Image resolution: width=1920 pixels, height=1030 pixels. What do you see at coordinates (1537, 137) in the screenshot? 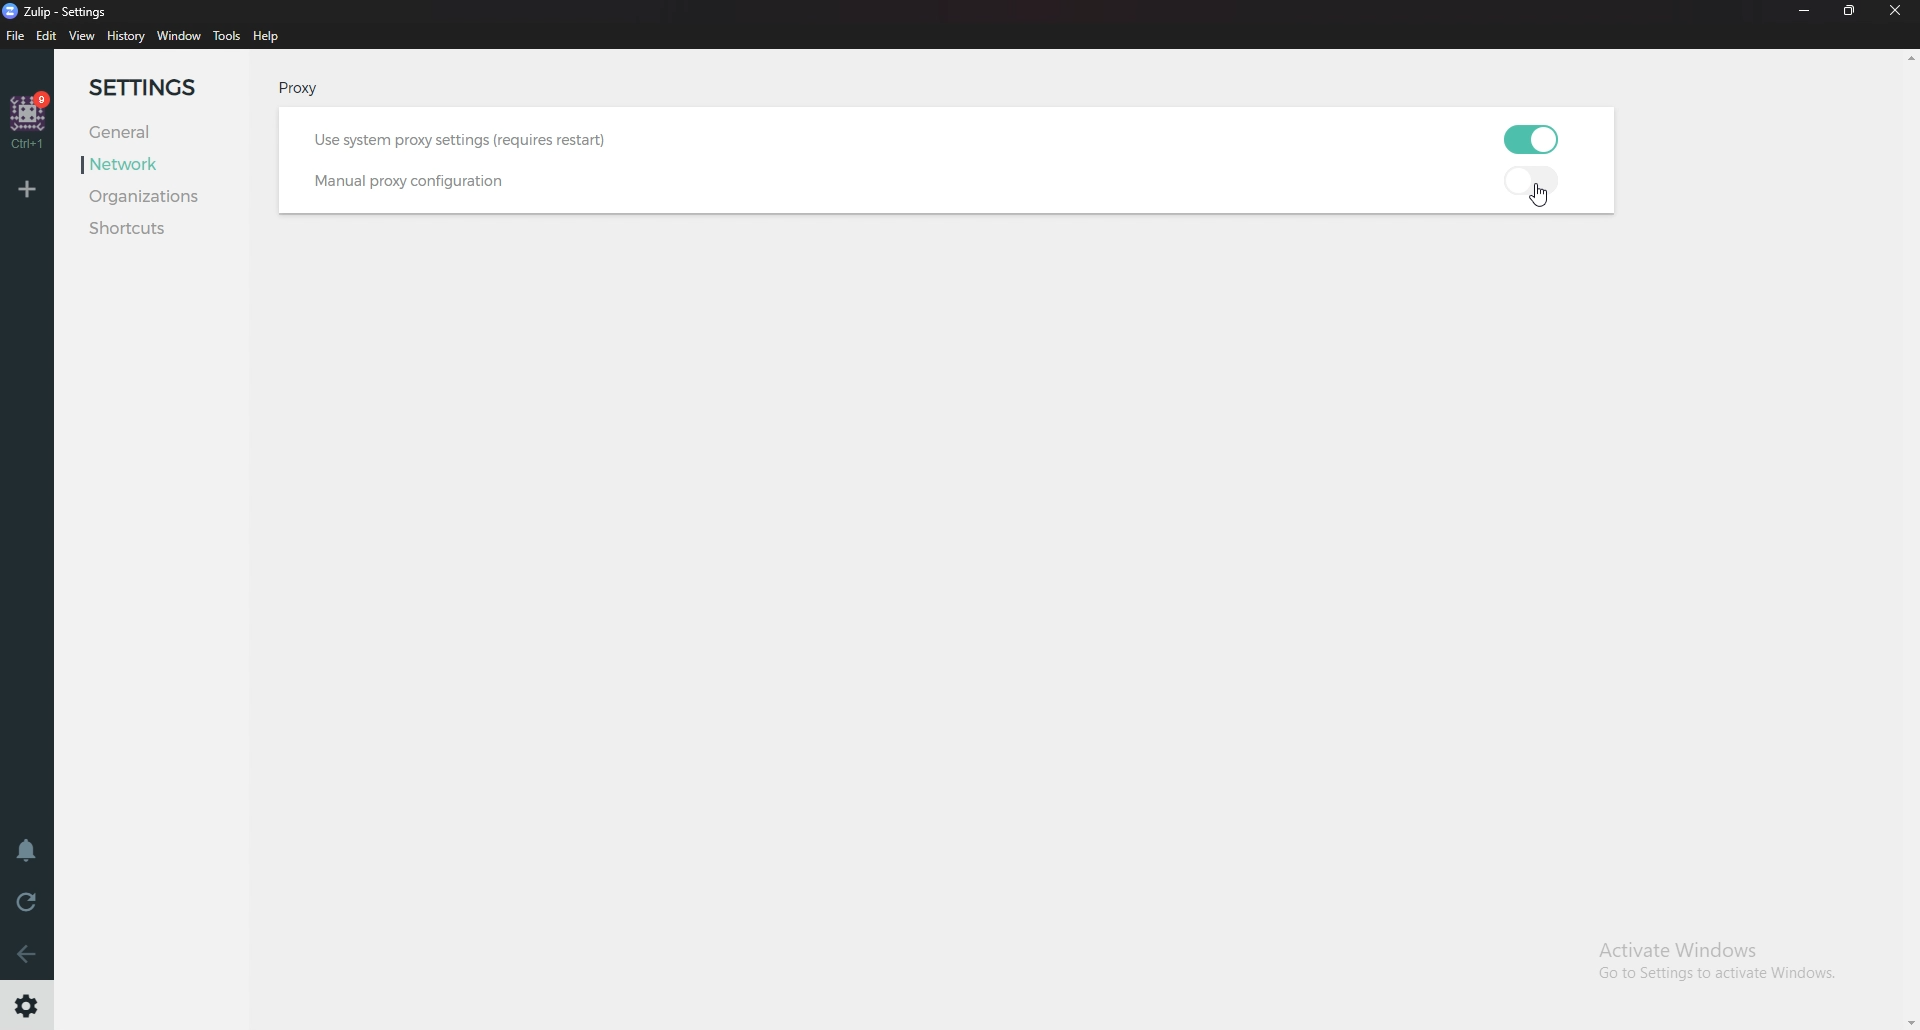
I see `toggle` at bounding box center [1537, 137].